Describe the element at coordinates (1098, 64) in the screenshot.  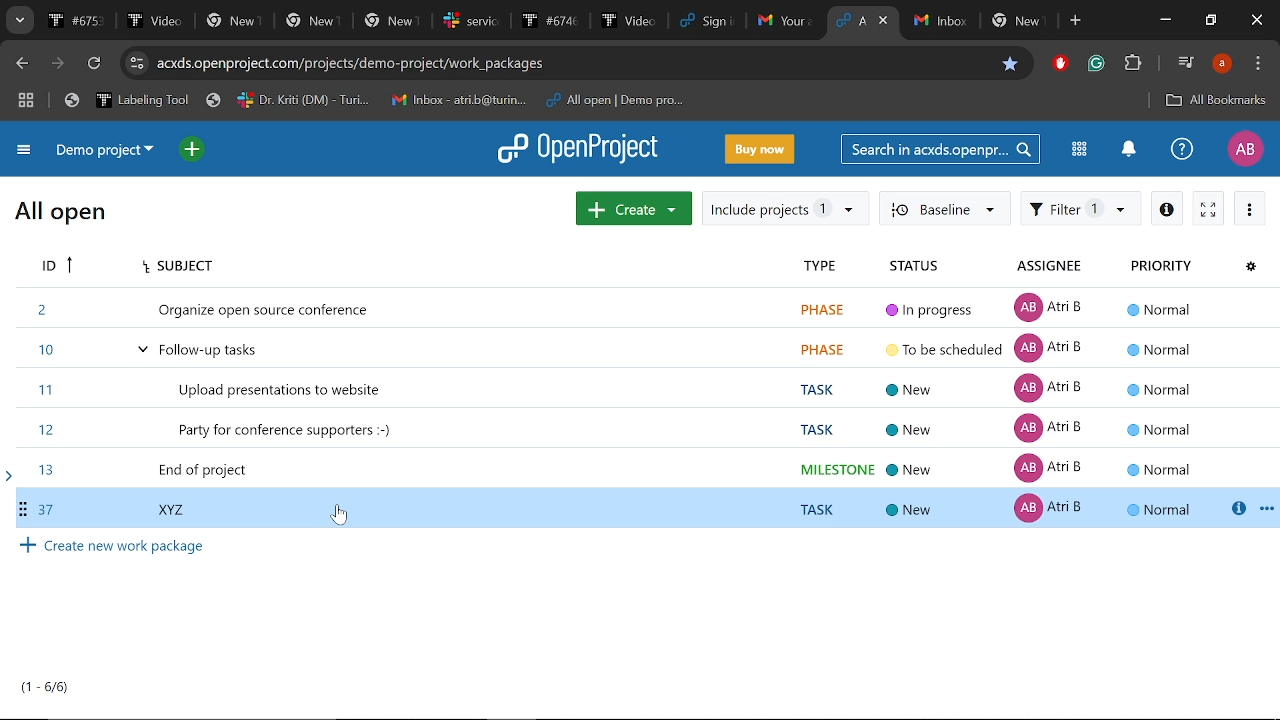
I see `Grammerly` at that location.